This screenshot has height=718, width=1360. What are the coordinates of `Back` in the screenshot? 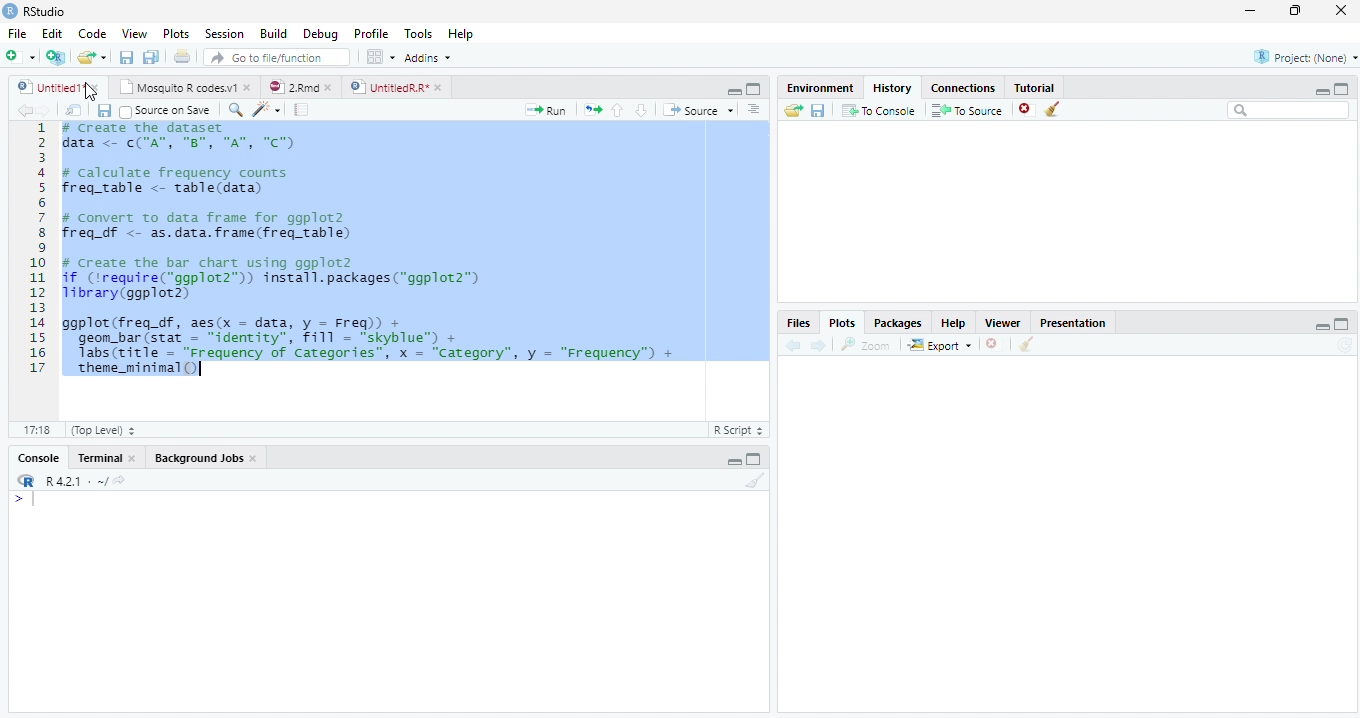 It's located at (23, 110).